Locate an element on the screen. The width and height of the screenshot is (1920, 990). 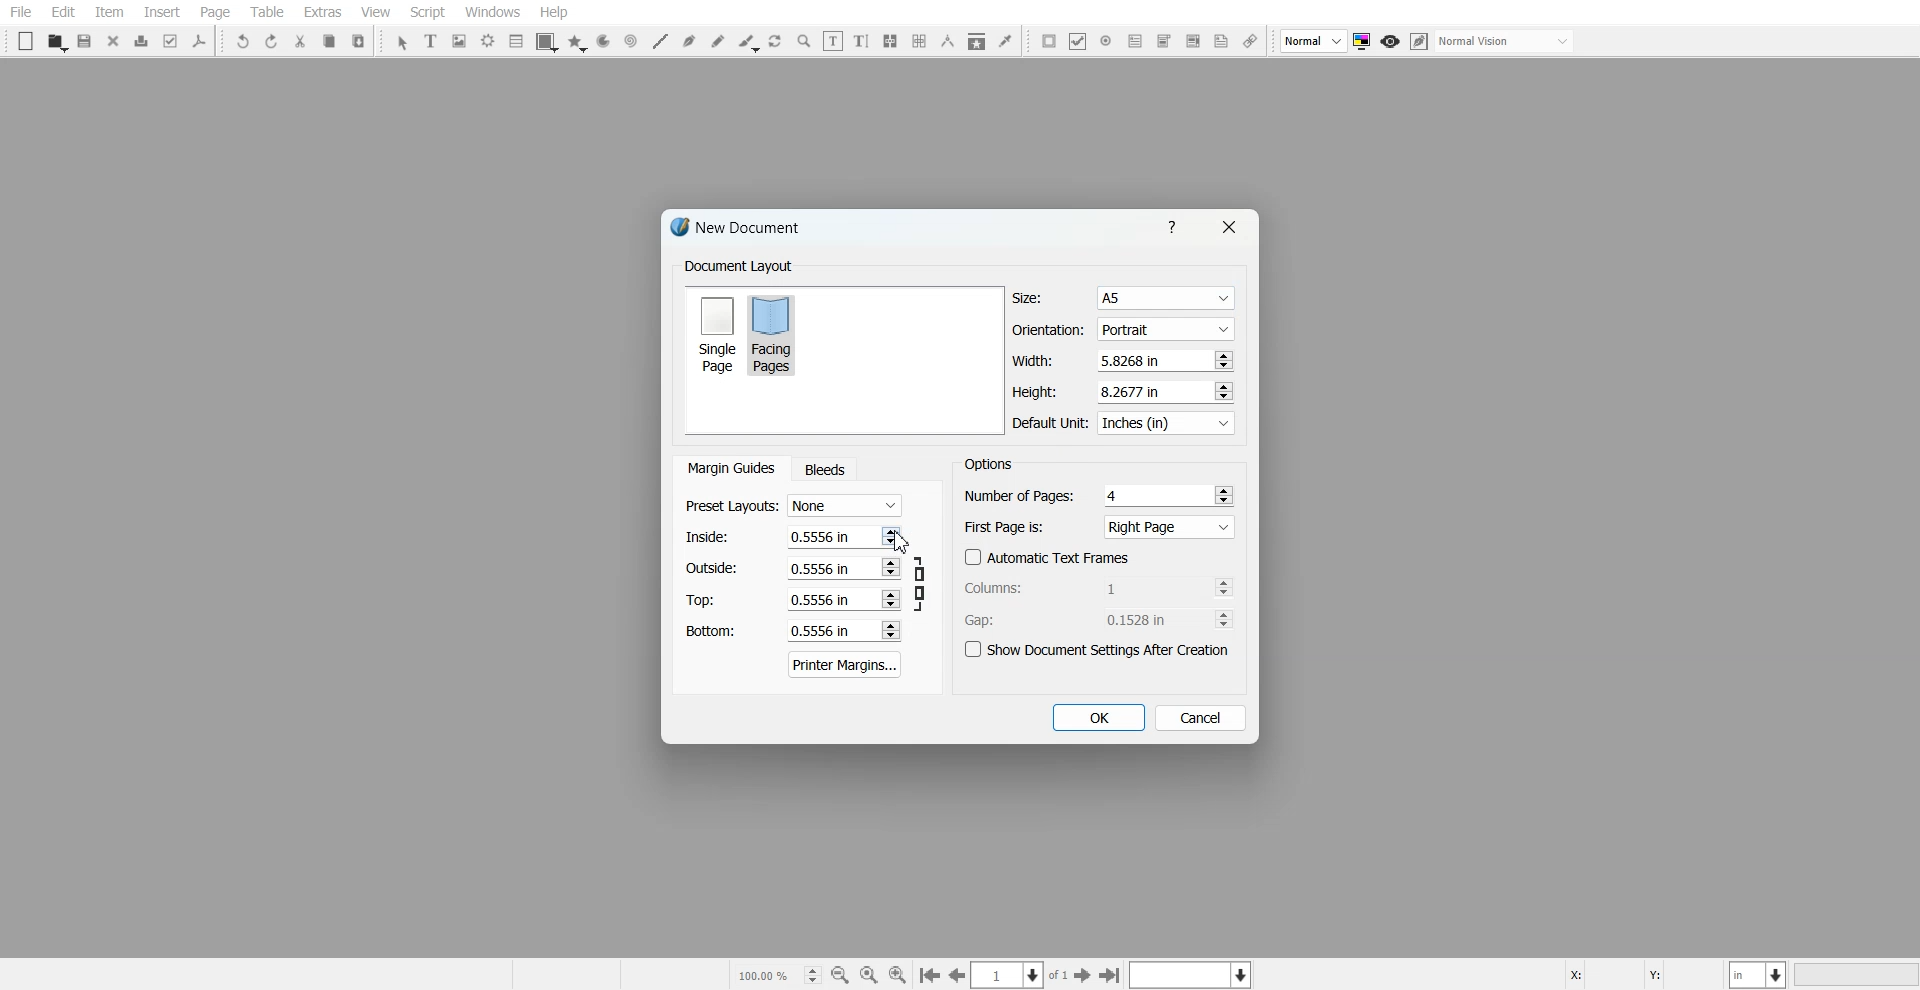
X, Y Co-ordinate is located at coordinates (1643, 973).